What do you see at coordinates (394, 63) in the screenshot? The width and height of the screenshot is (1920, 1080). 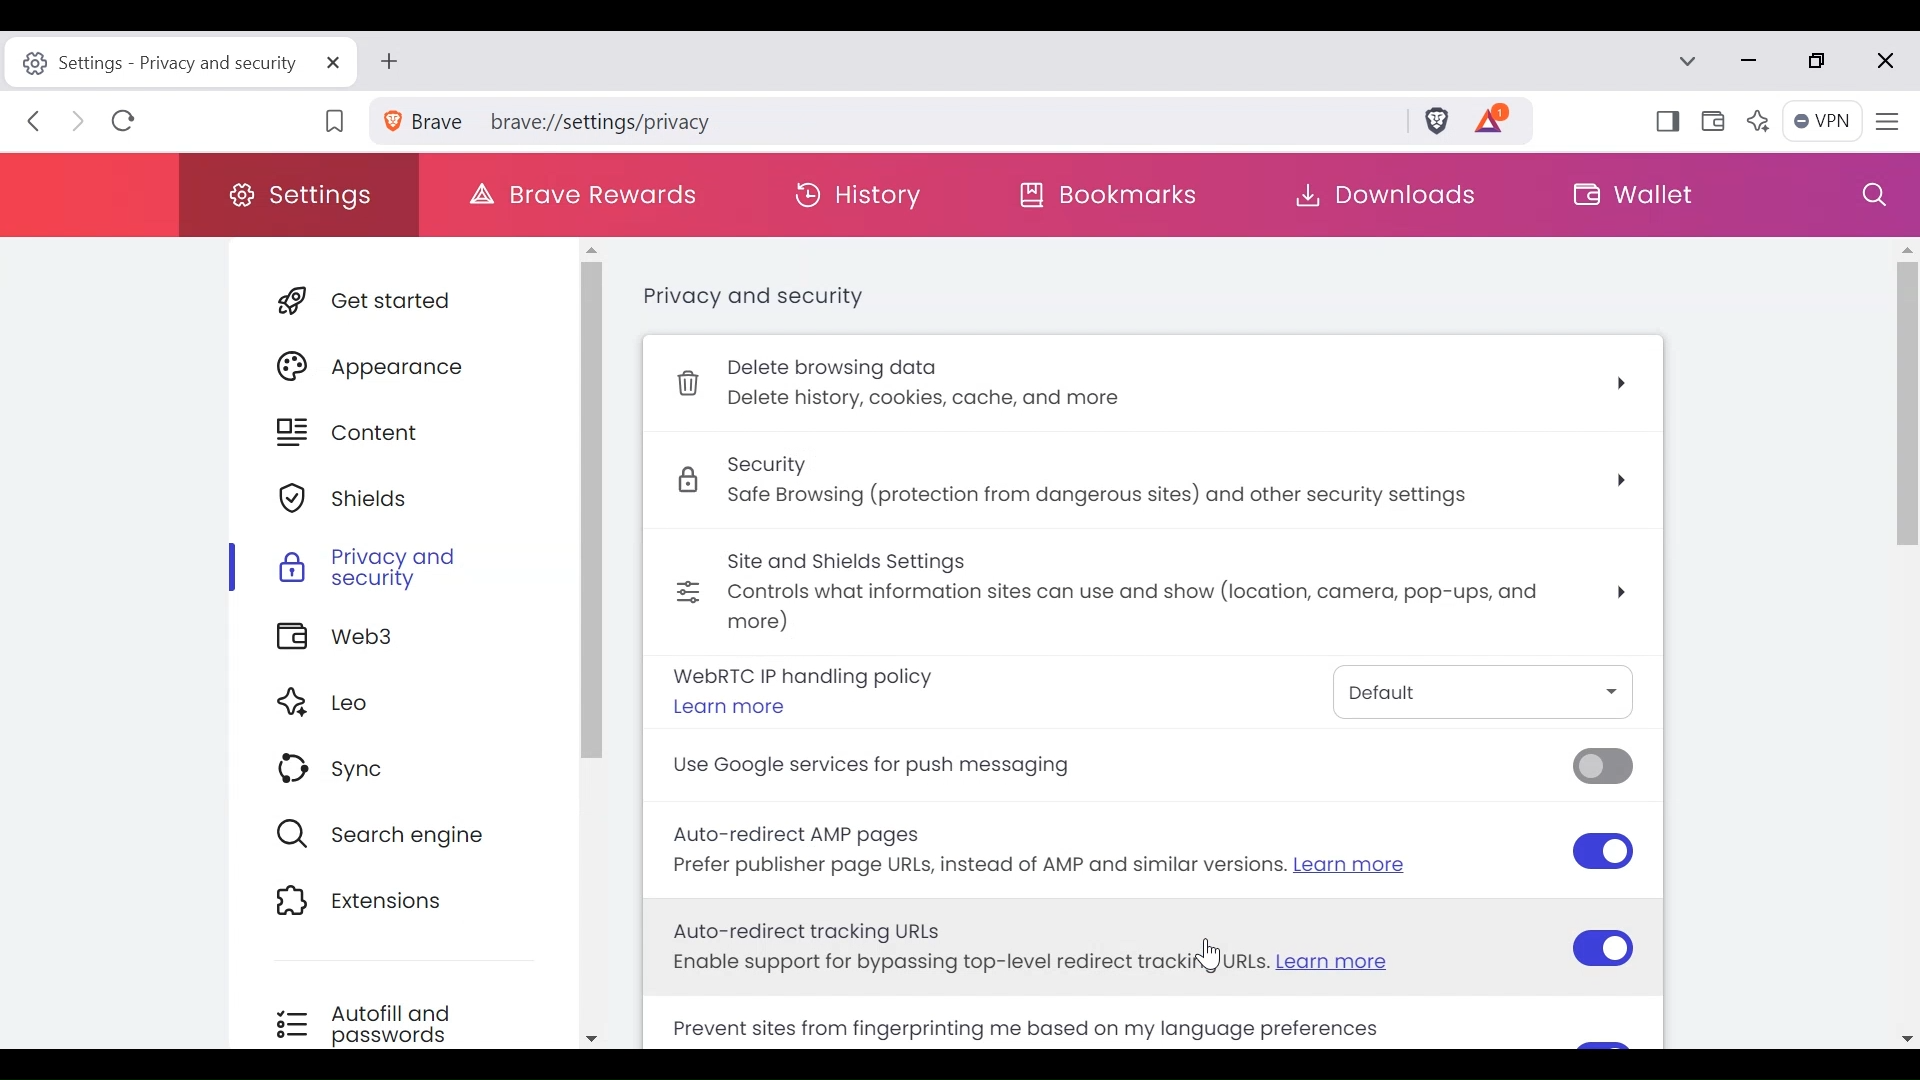 I see `New Tab` at bounding box center [394, 63].